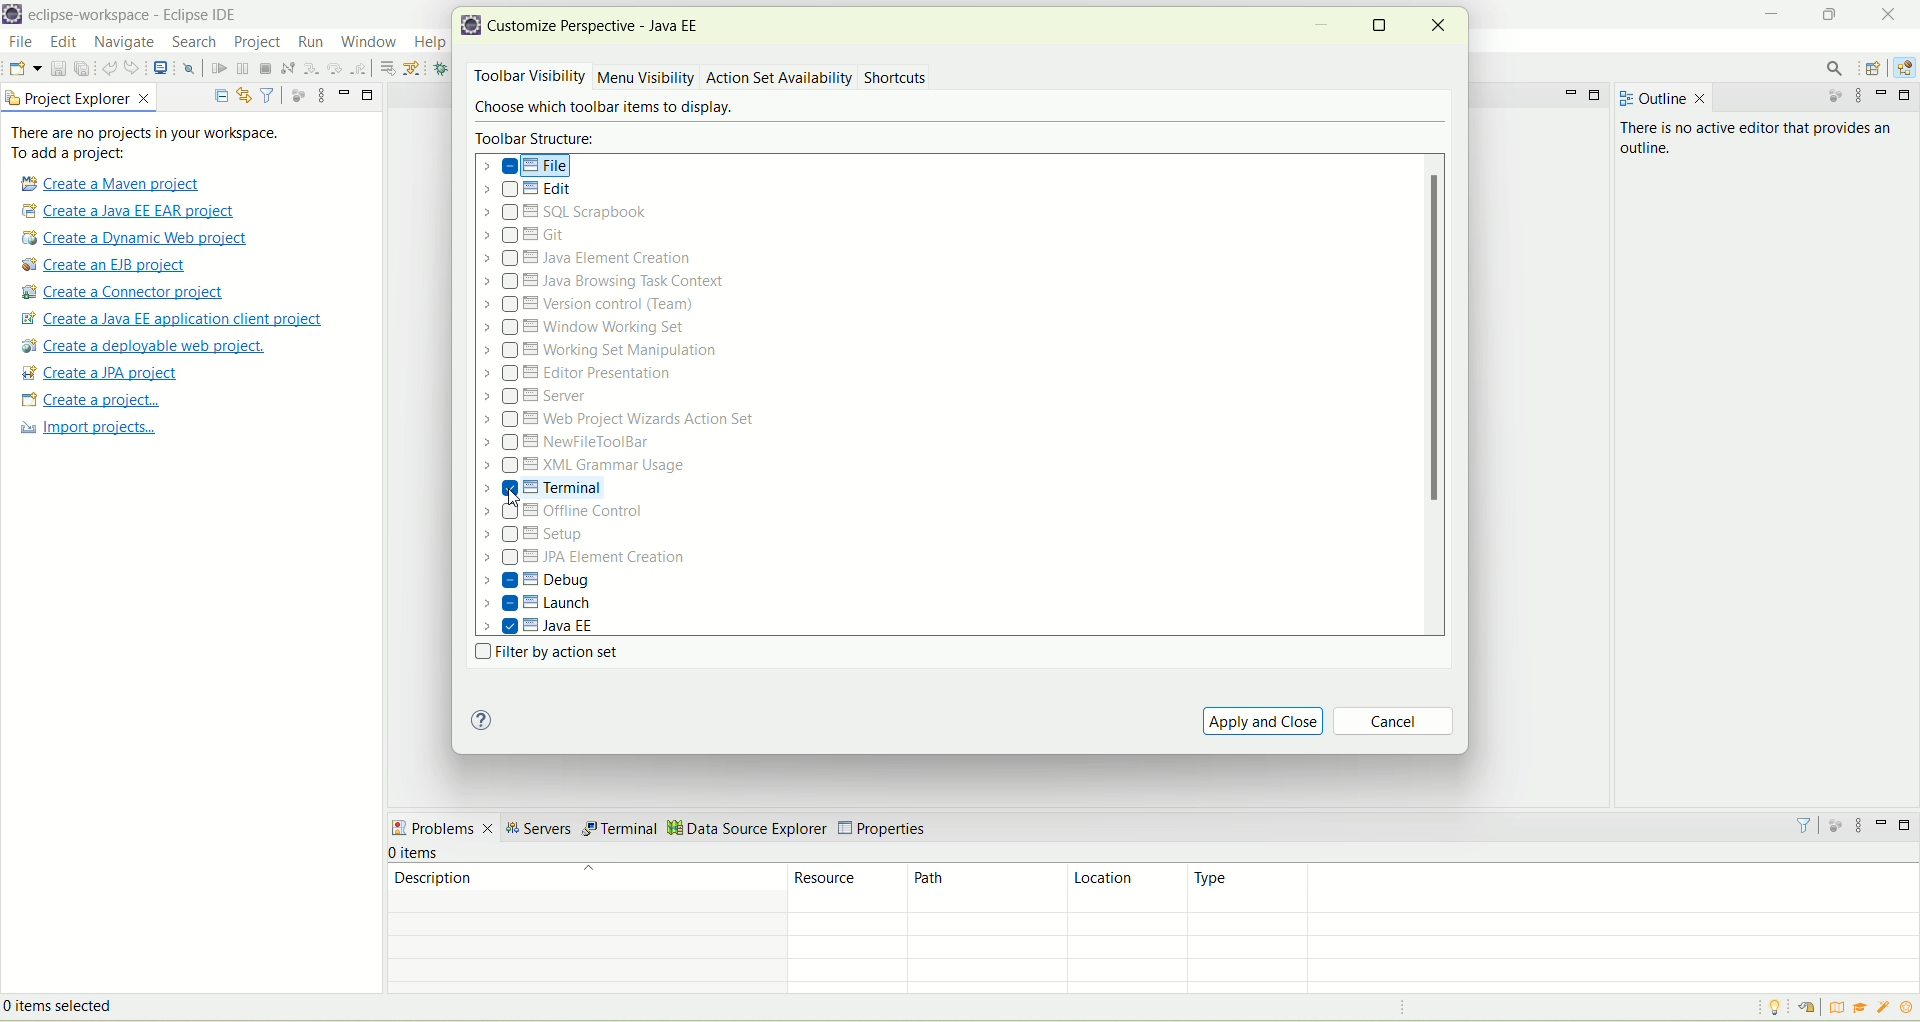 The width and height of the screenshot is (1920, 1022). What do you see at coordinates (1863, 98) in the screenshot?
I see `view menu` at bounding box center [1863, 98].